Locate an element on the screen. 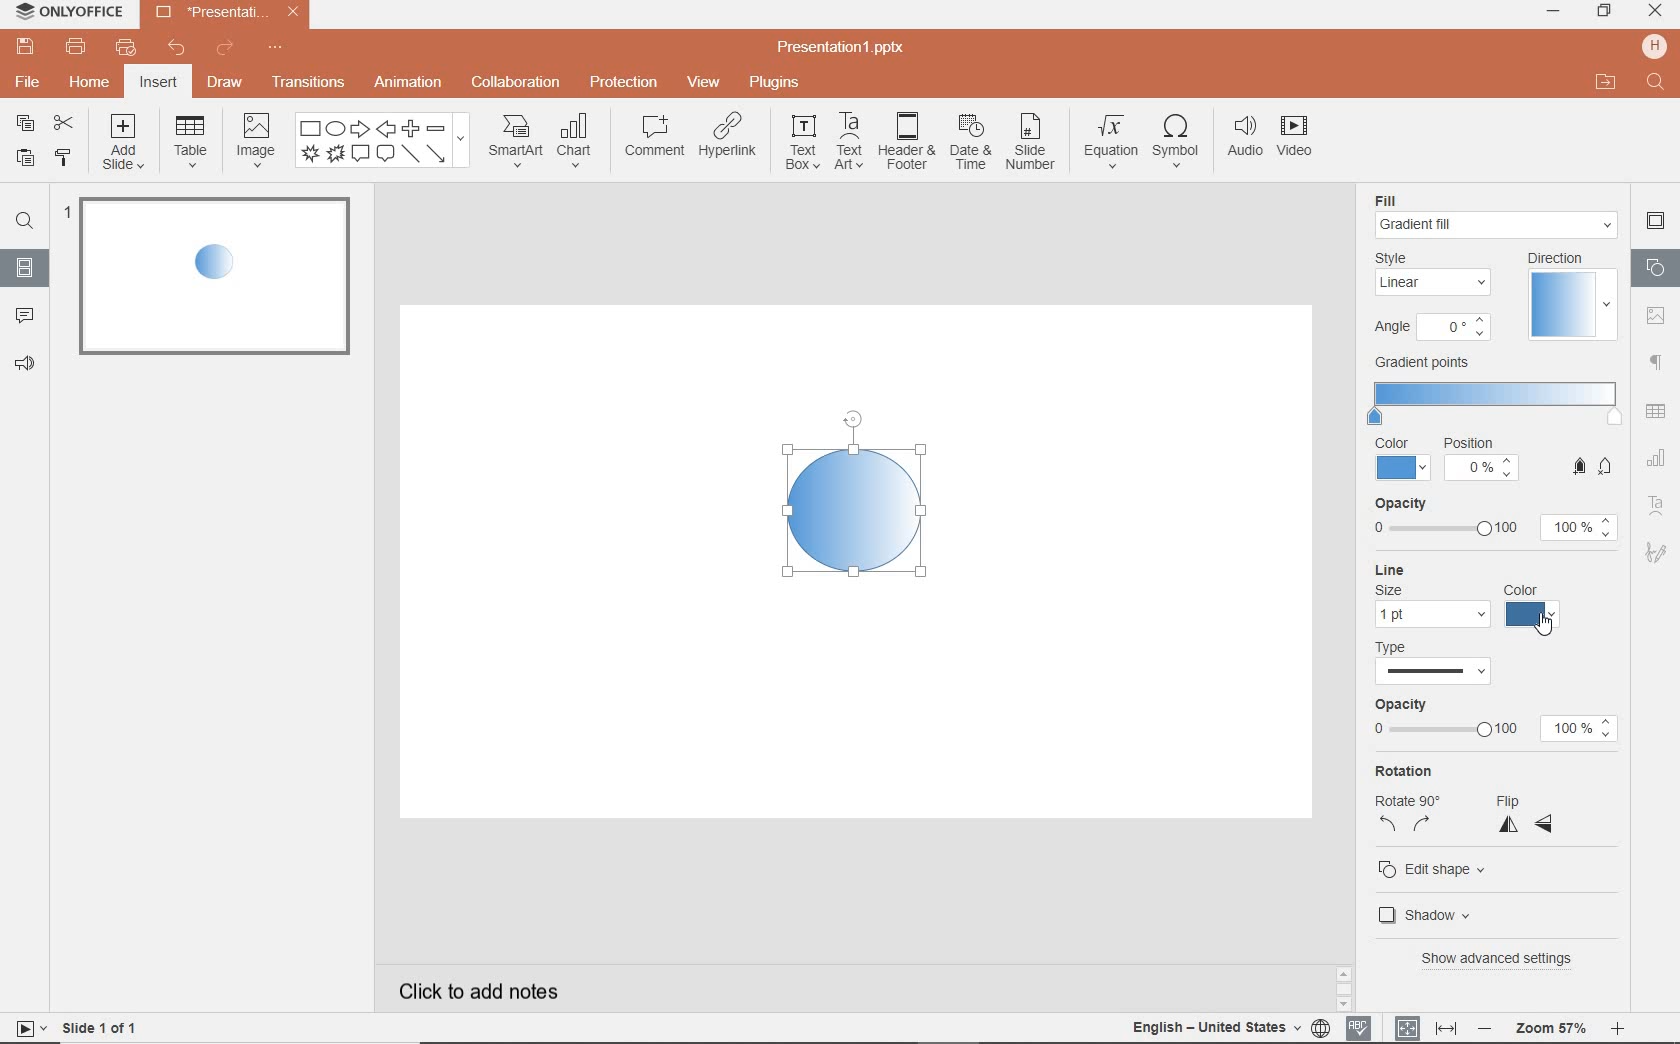 Image resolution: width=1680 pixels, height=1044 pixels. add slide is located at coordinates (125, 143).